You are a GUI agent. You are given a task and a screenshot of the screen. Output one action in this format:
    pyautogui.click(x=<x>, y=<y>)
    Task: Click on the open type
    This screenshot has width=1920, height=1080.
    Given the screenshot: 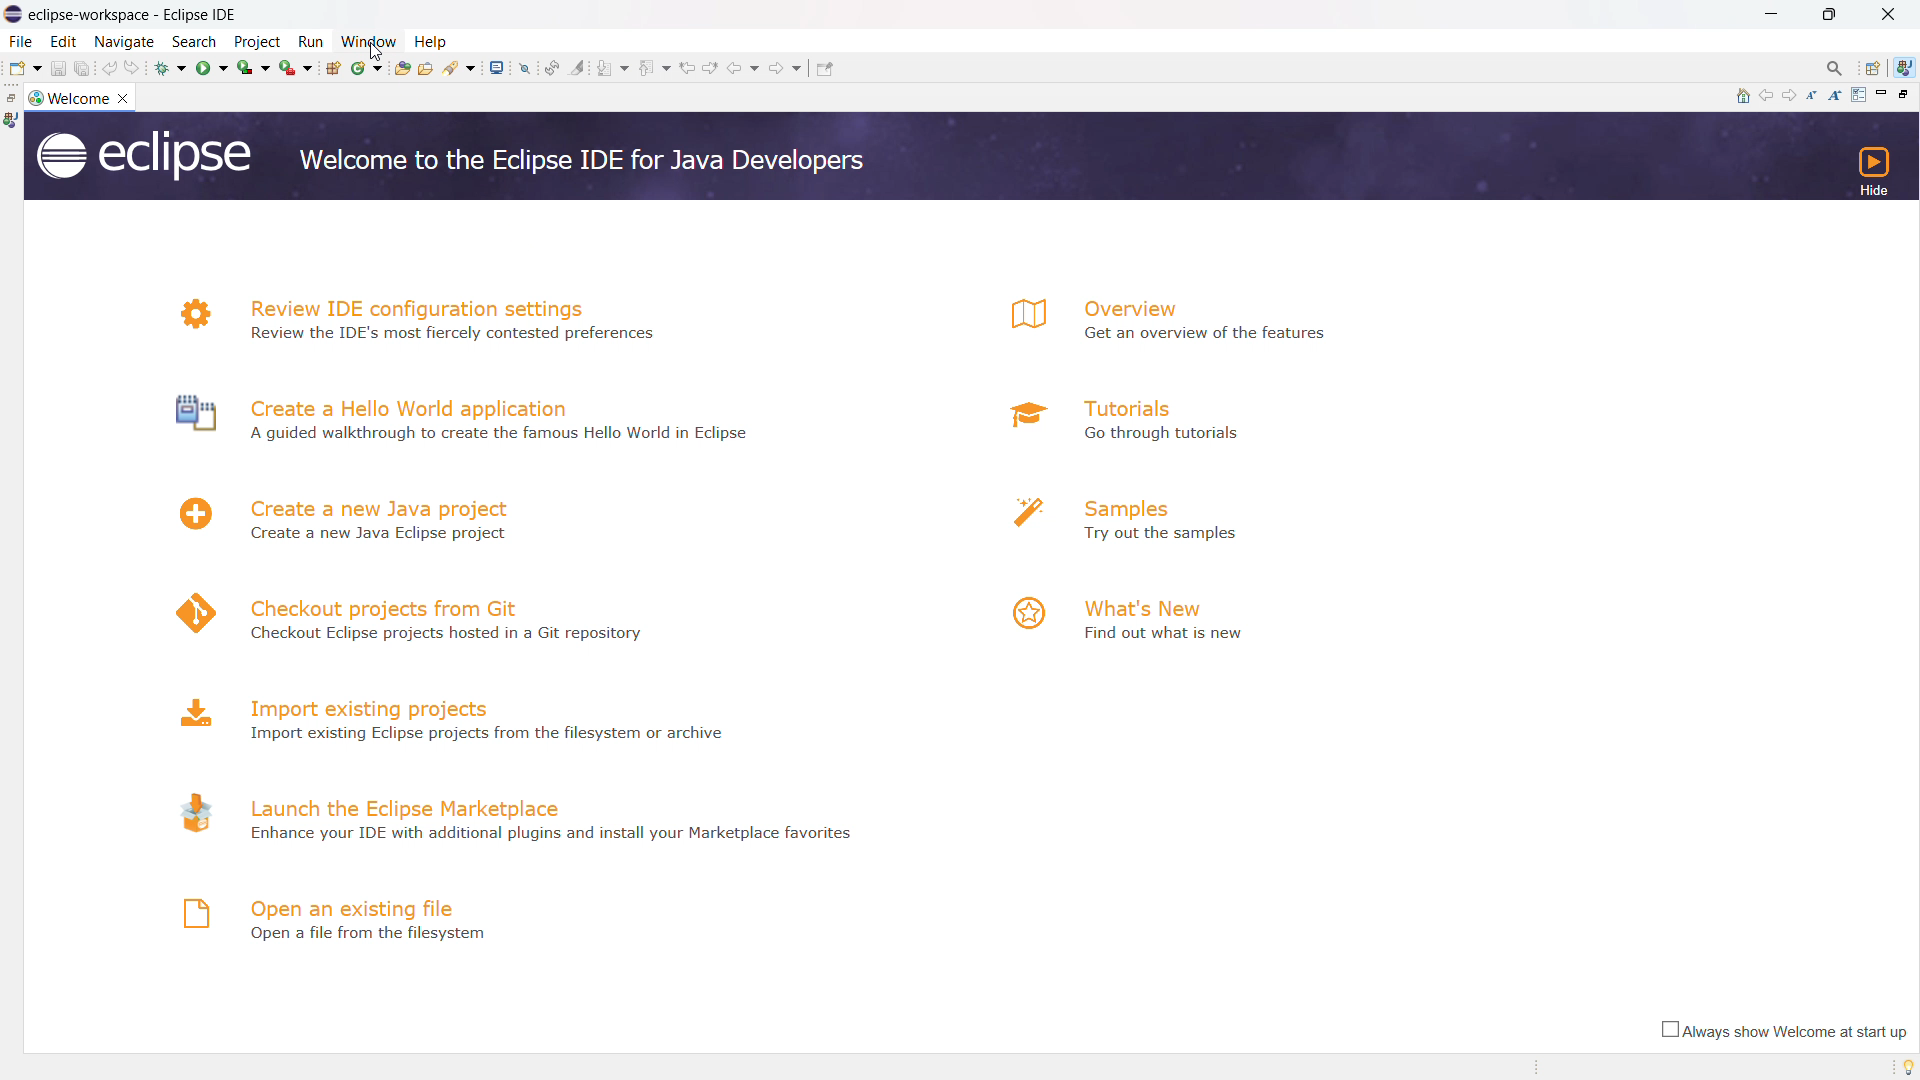 What is the action you would take?
    pyautogui.click(x=401, y=68)
    